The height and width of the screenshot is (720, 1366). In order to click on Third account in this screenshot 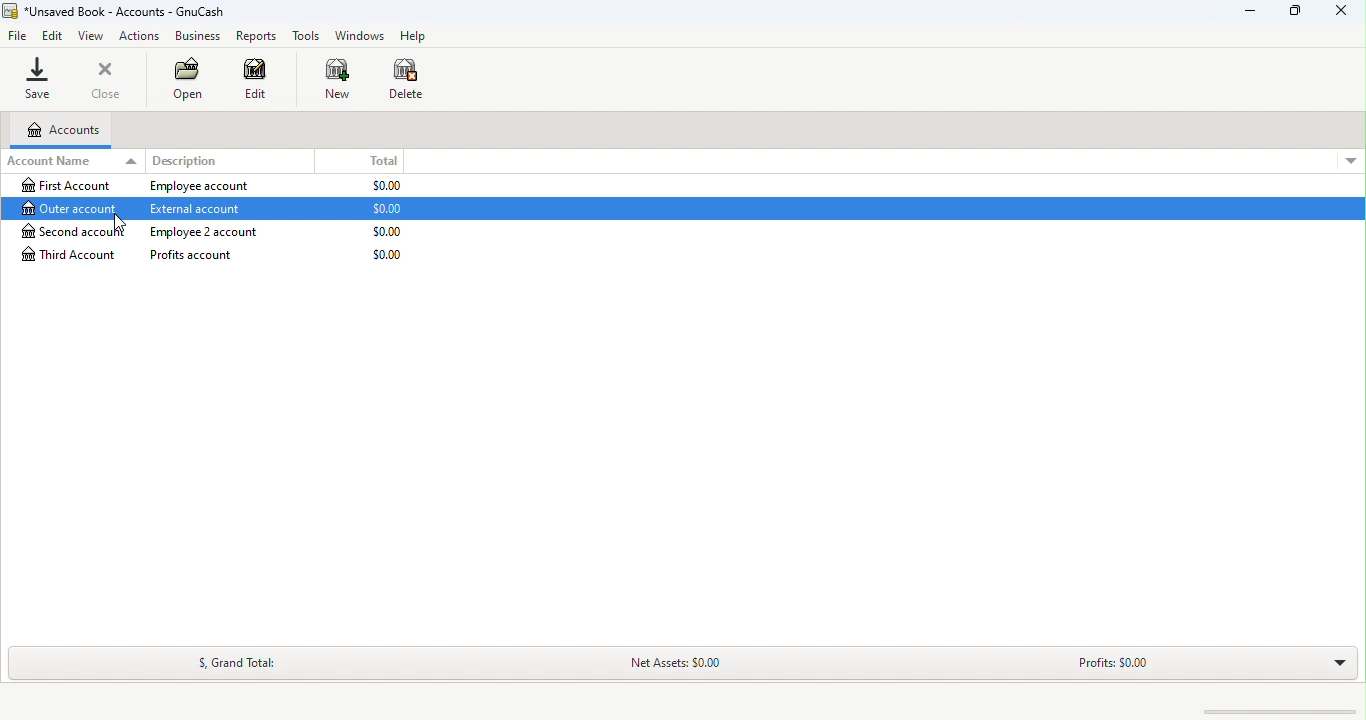, I will do `click(218, 255)`.